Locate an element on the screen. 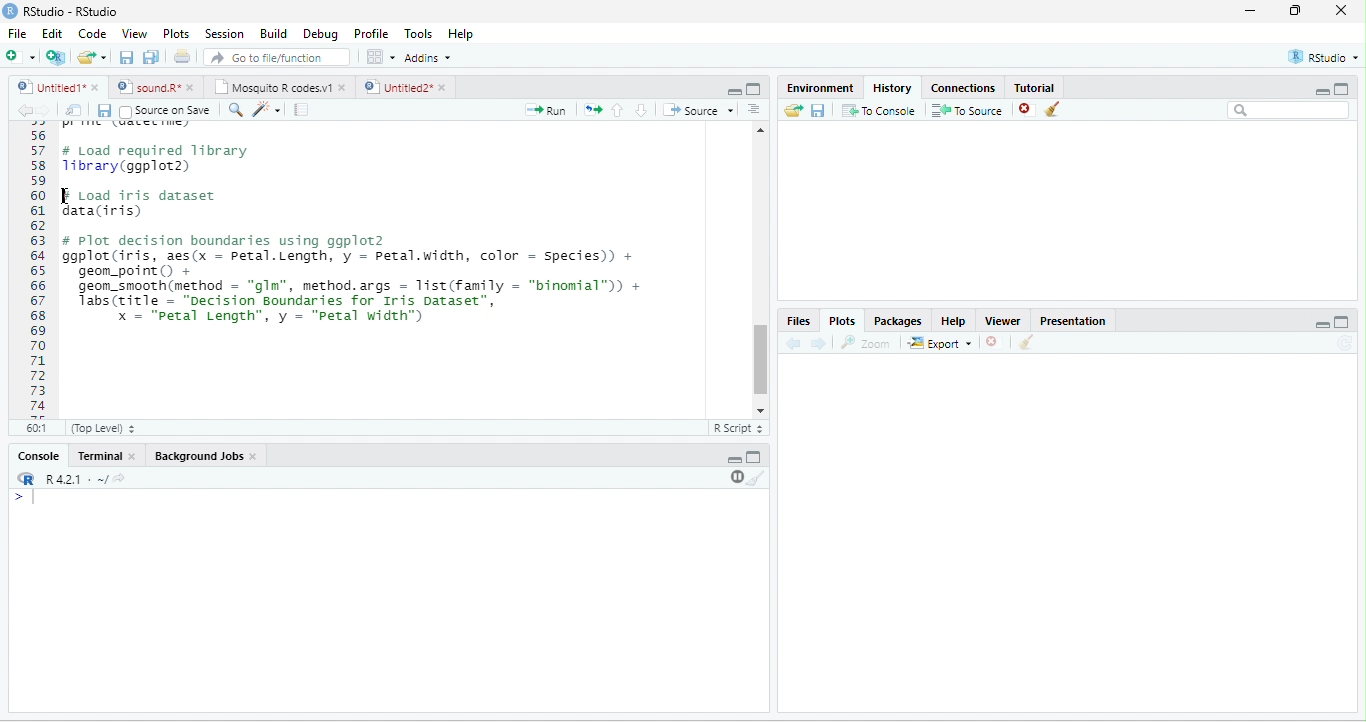 Image resolution: width=1366 pixels, height=722 pixels. close is located at coordinates (1341, 10).